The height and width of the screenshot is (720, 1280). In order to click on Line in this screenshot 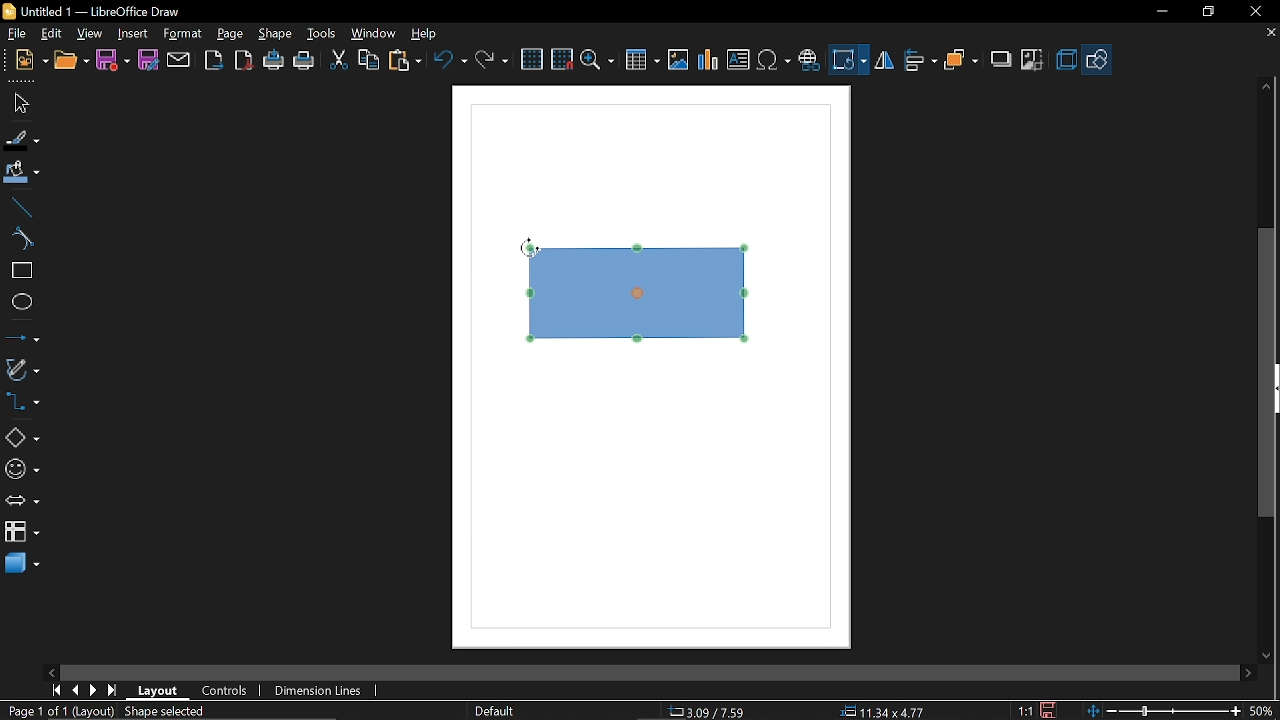, I will do `click(20, 207)`.